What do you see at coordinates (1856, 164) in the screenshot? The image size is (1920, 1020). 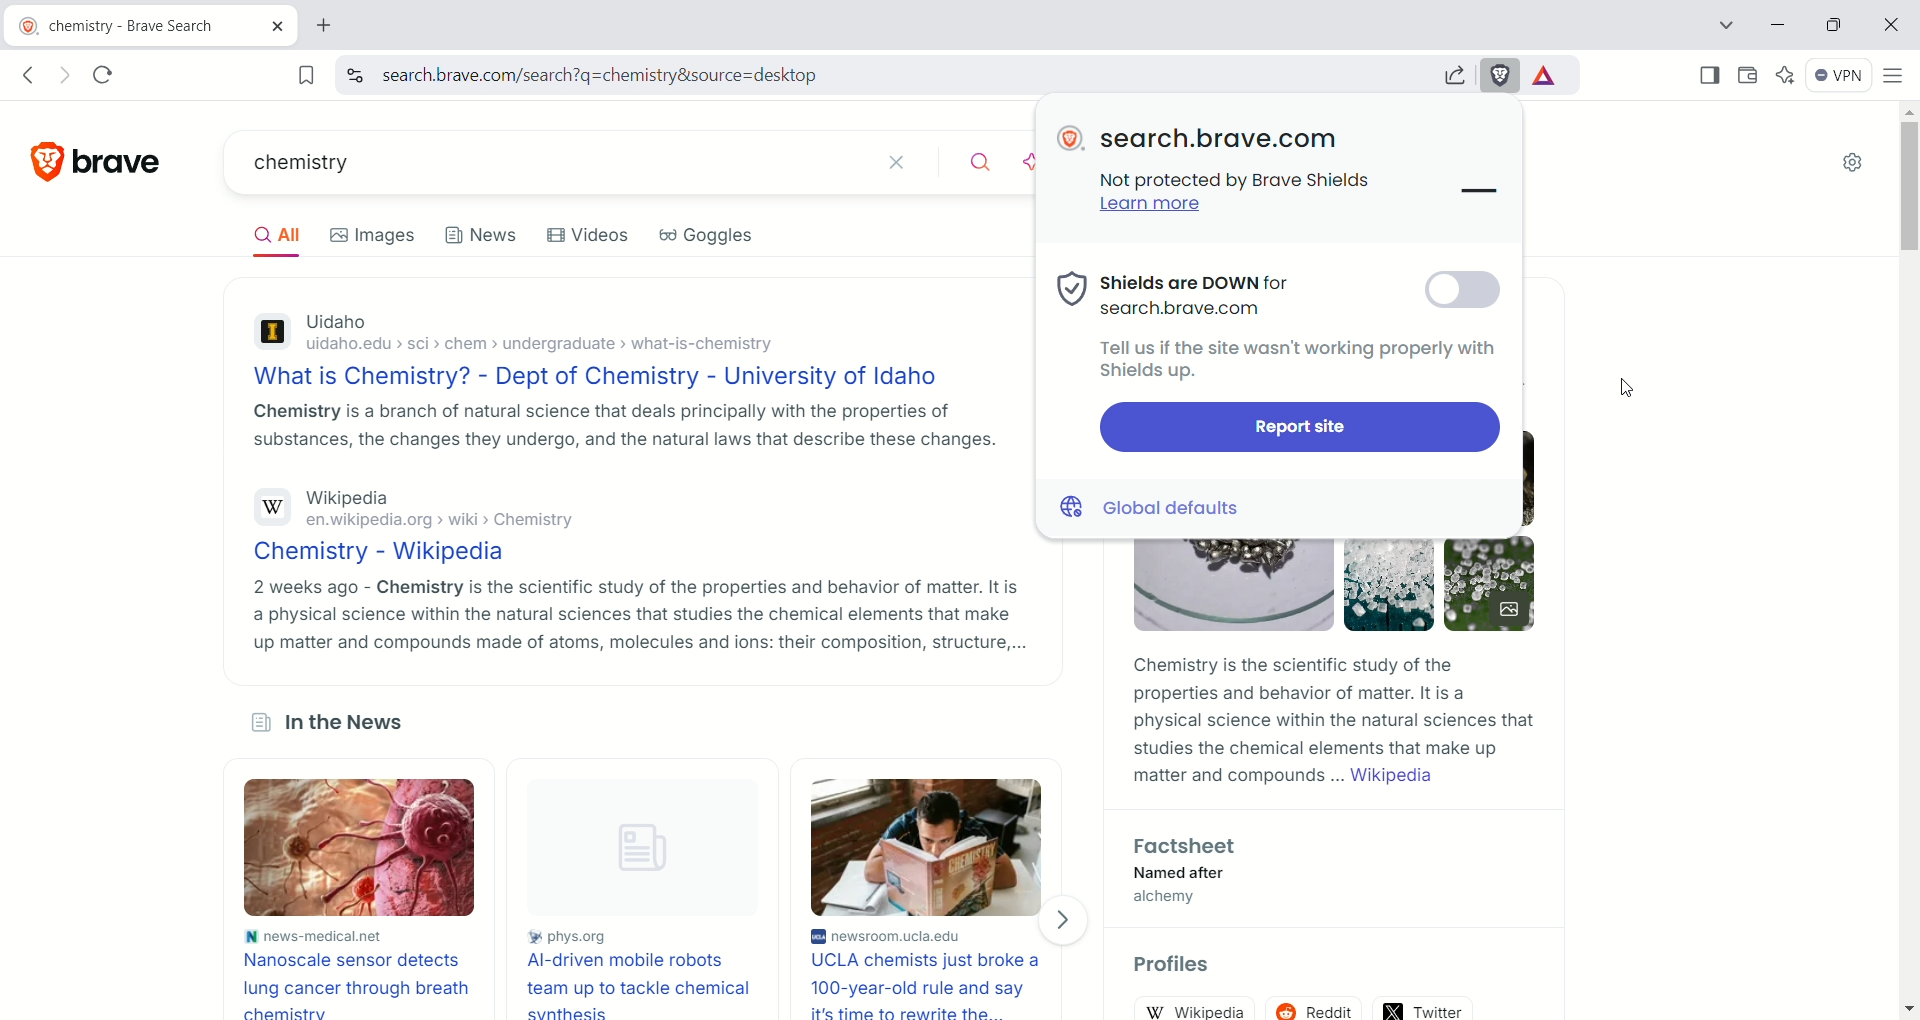 I see `settings` at bounding box center [1856, 164].